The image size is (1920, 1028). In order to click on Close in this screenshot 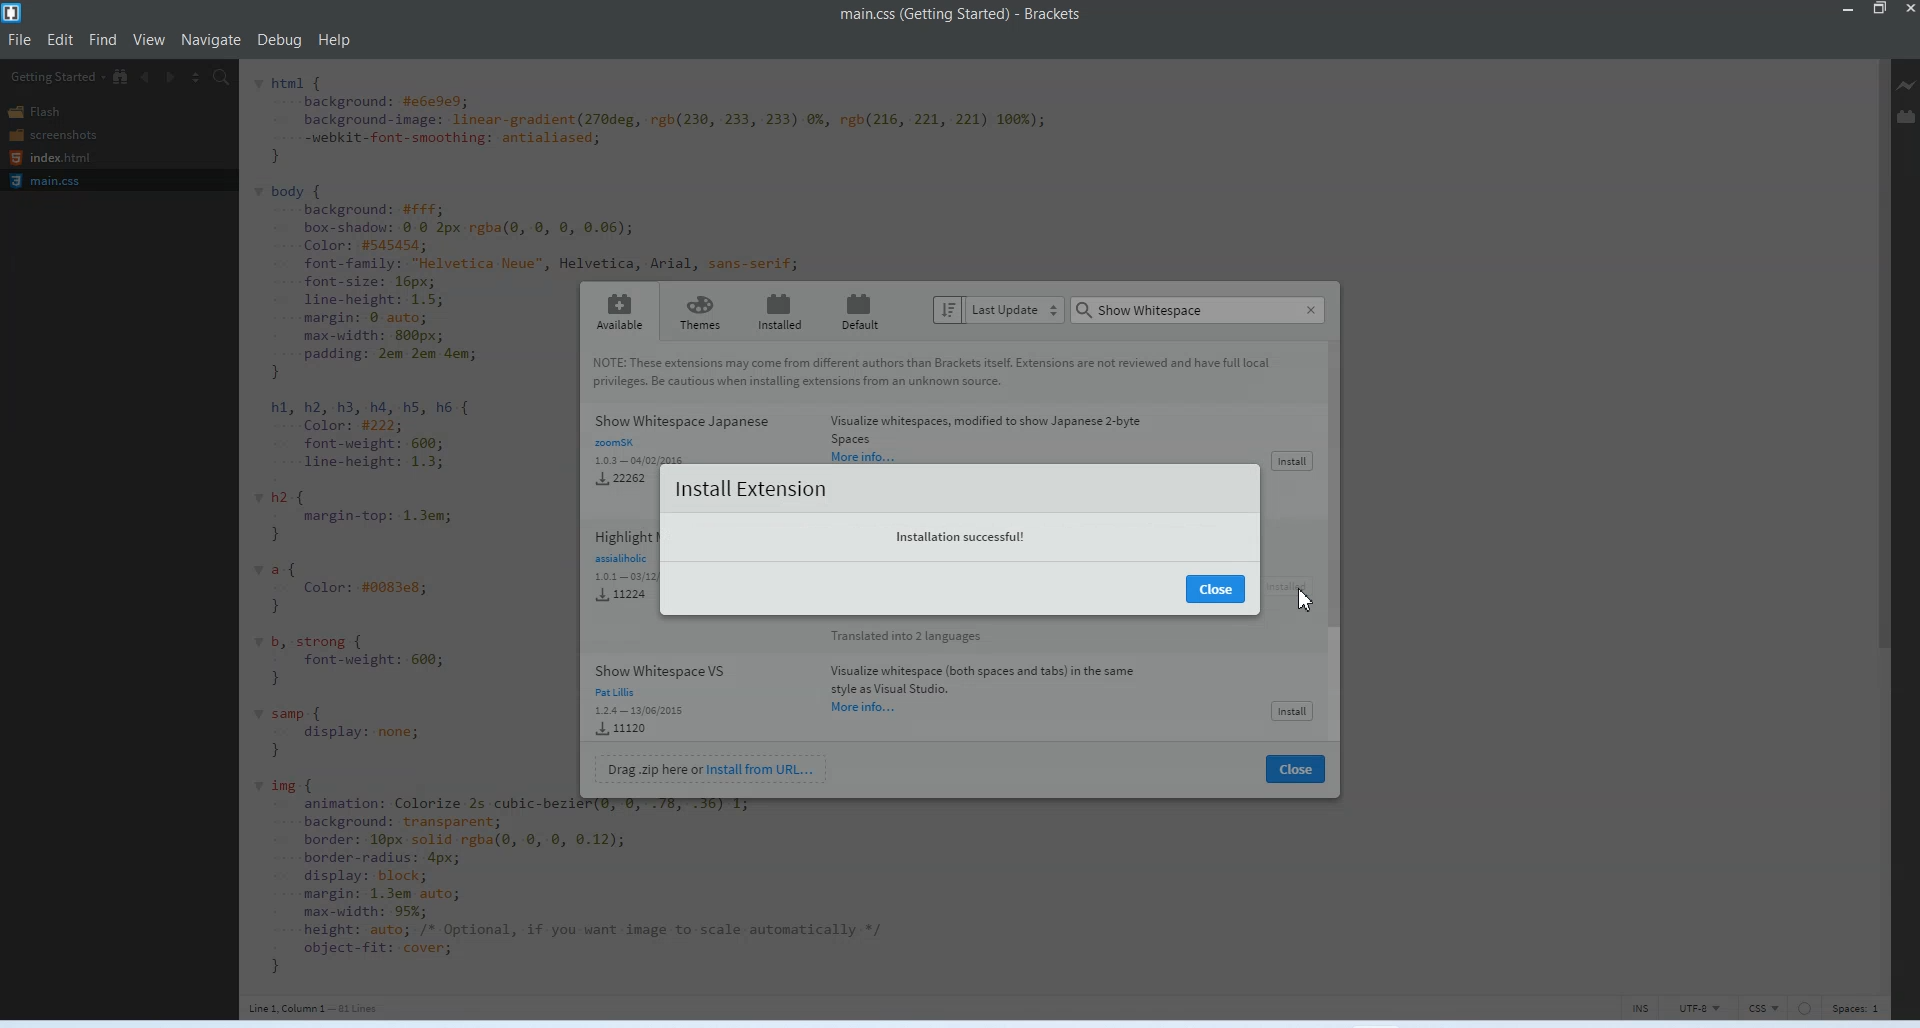, I will do `click(1312, 310)`.